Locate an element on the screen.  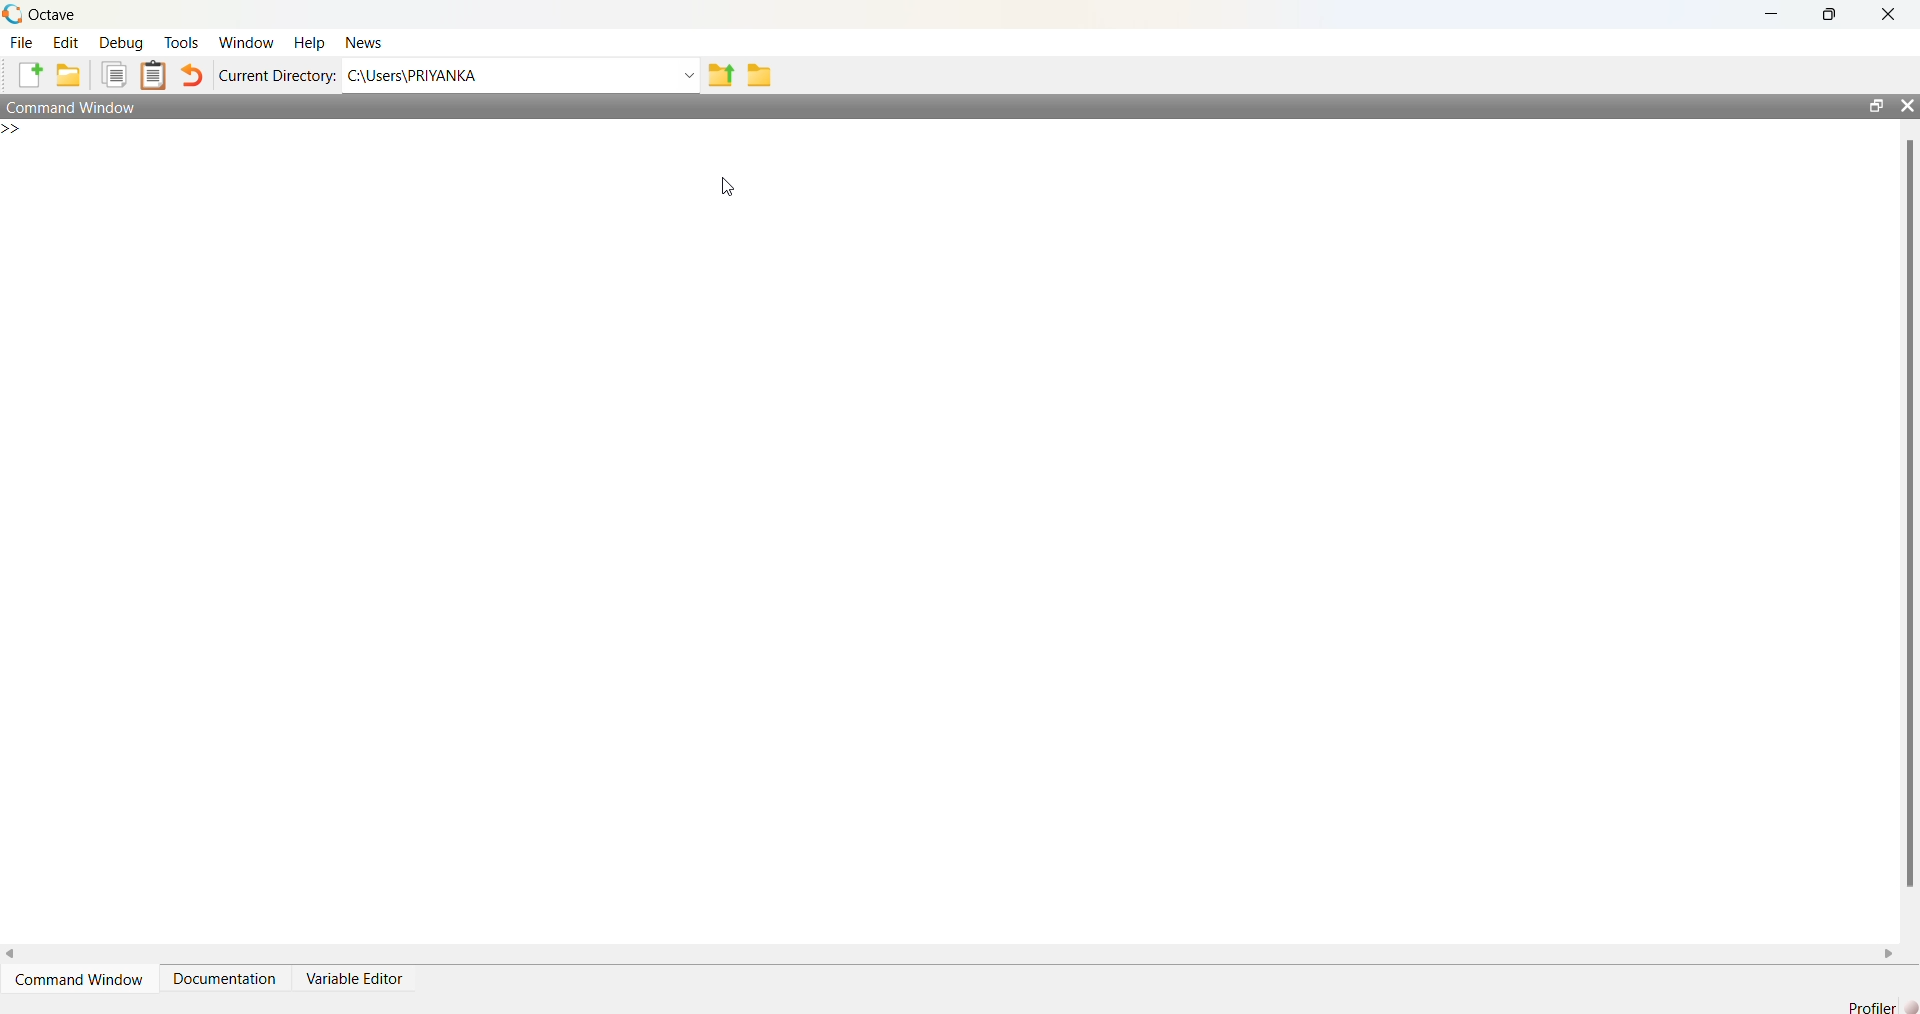
cursor is located at coordinates (727, 186).